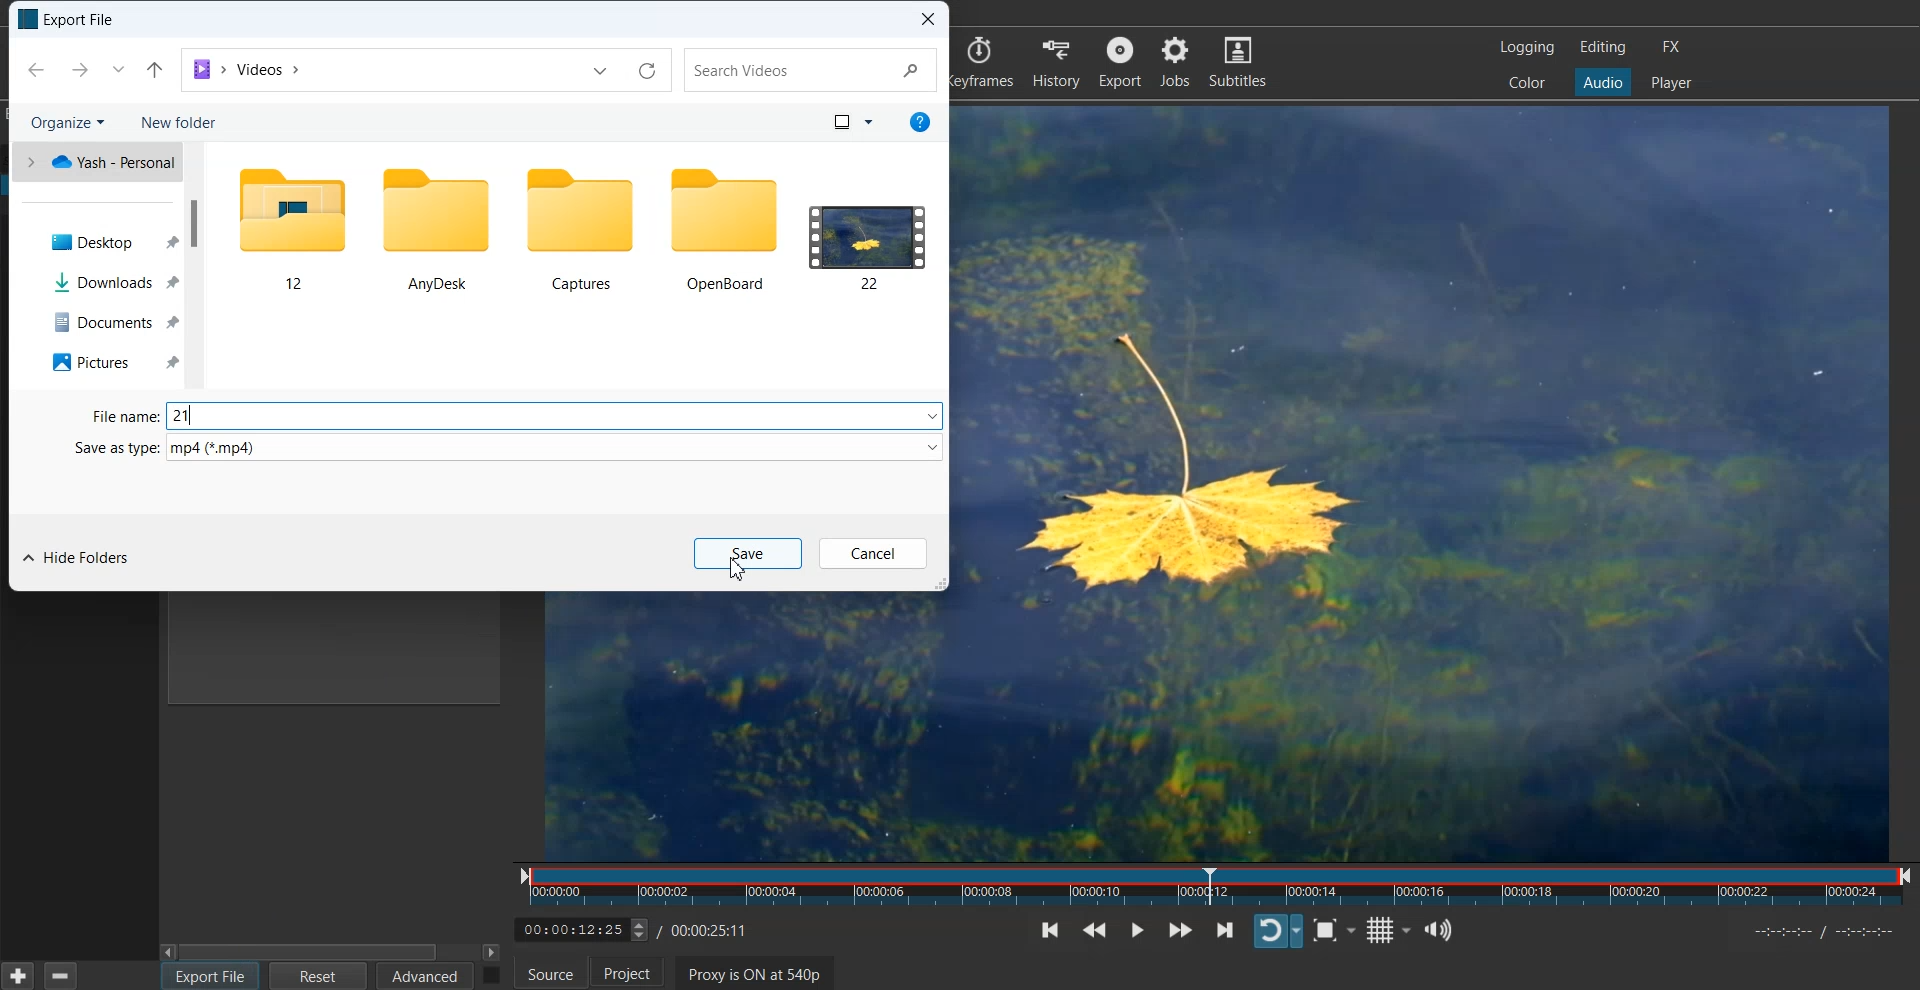 The image size is (1920, 990). I want to click on Editing, so click(1603, 46).